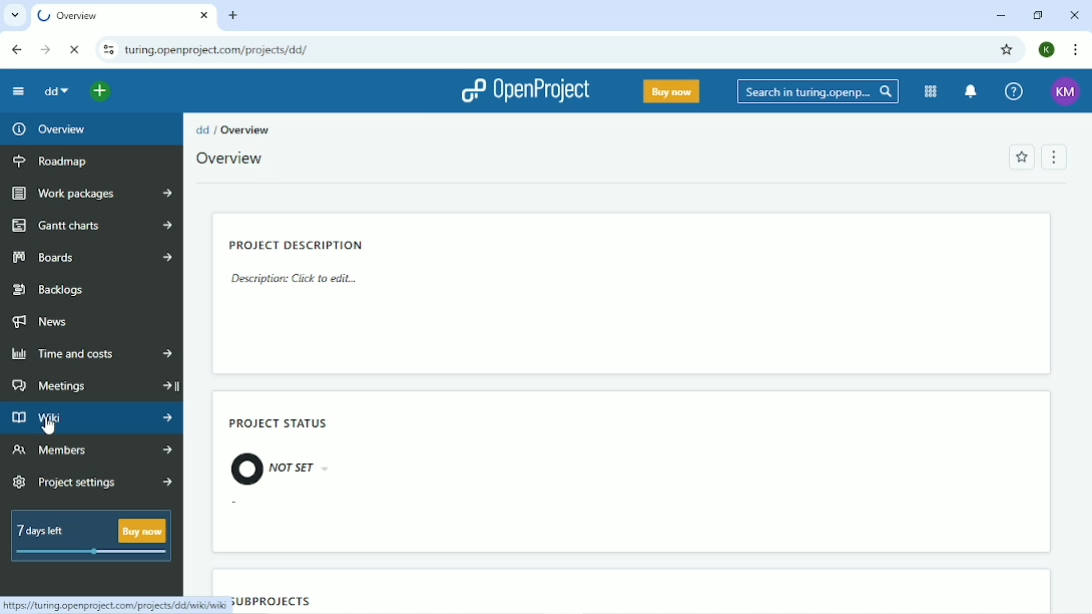  Describe the element at coordinates (48, 425) in the screenshot. I see `CURSOR` at that location.